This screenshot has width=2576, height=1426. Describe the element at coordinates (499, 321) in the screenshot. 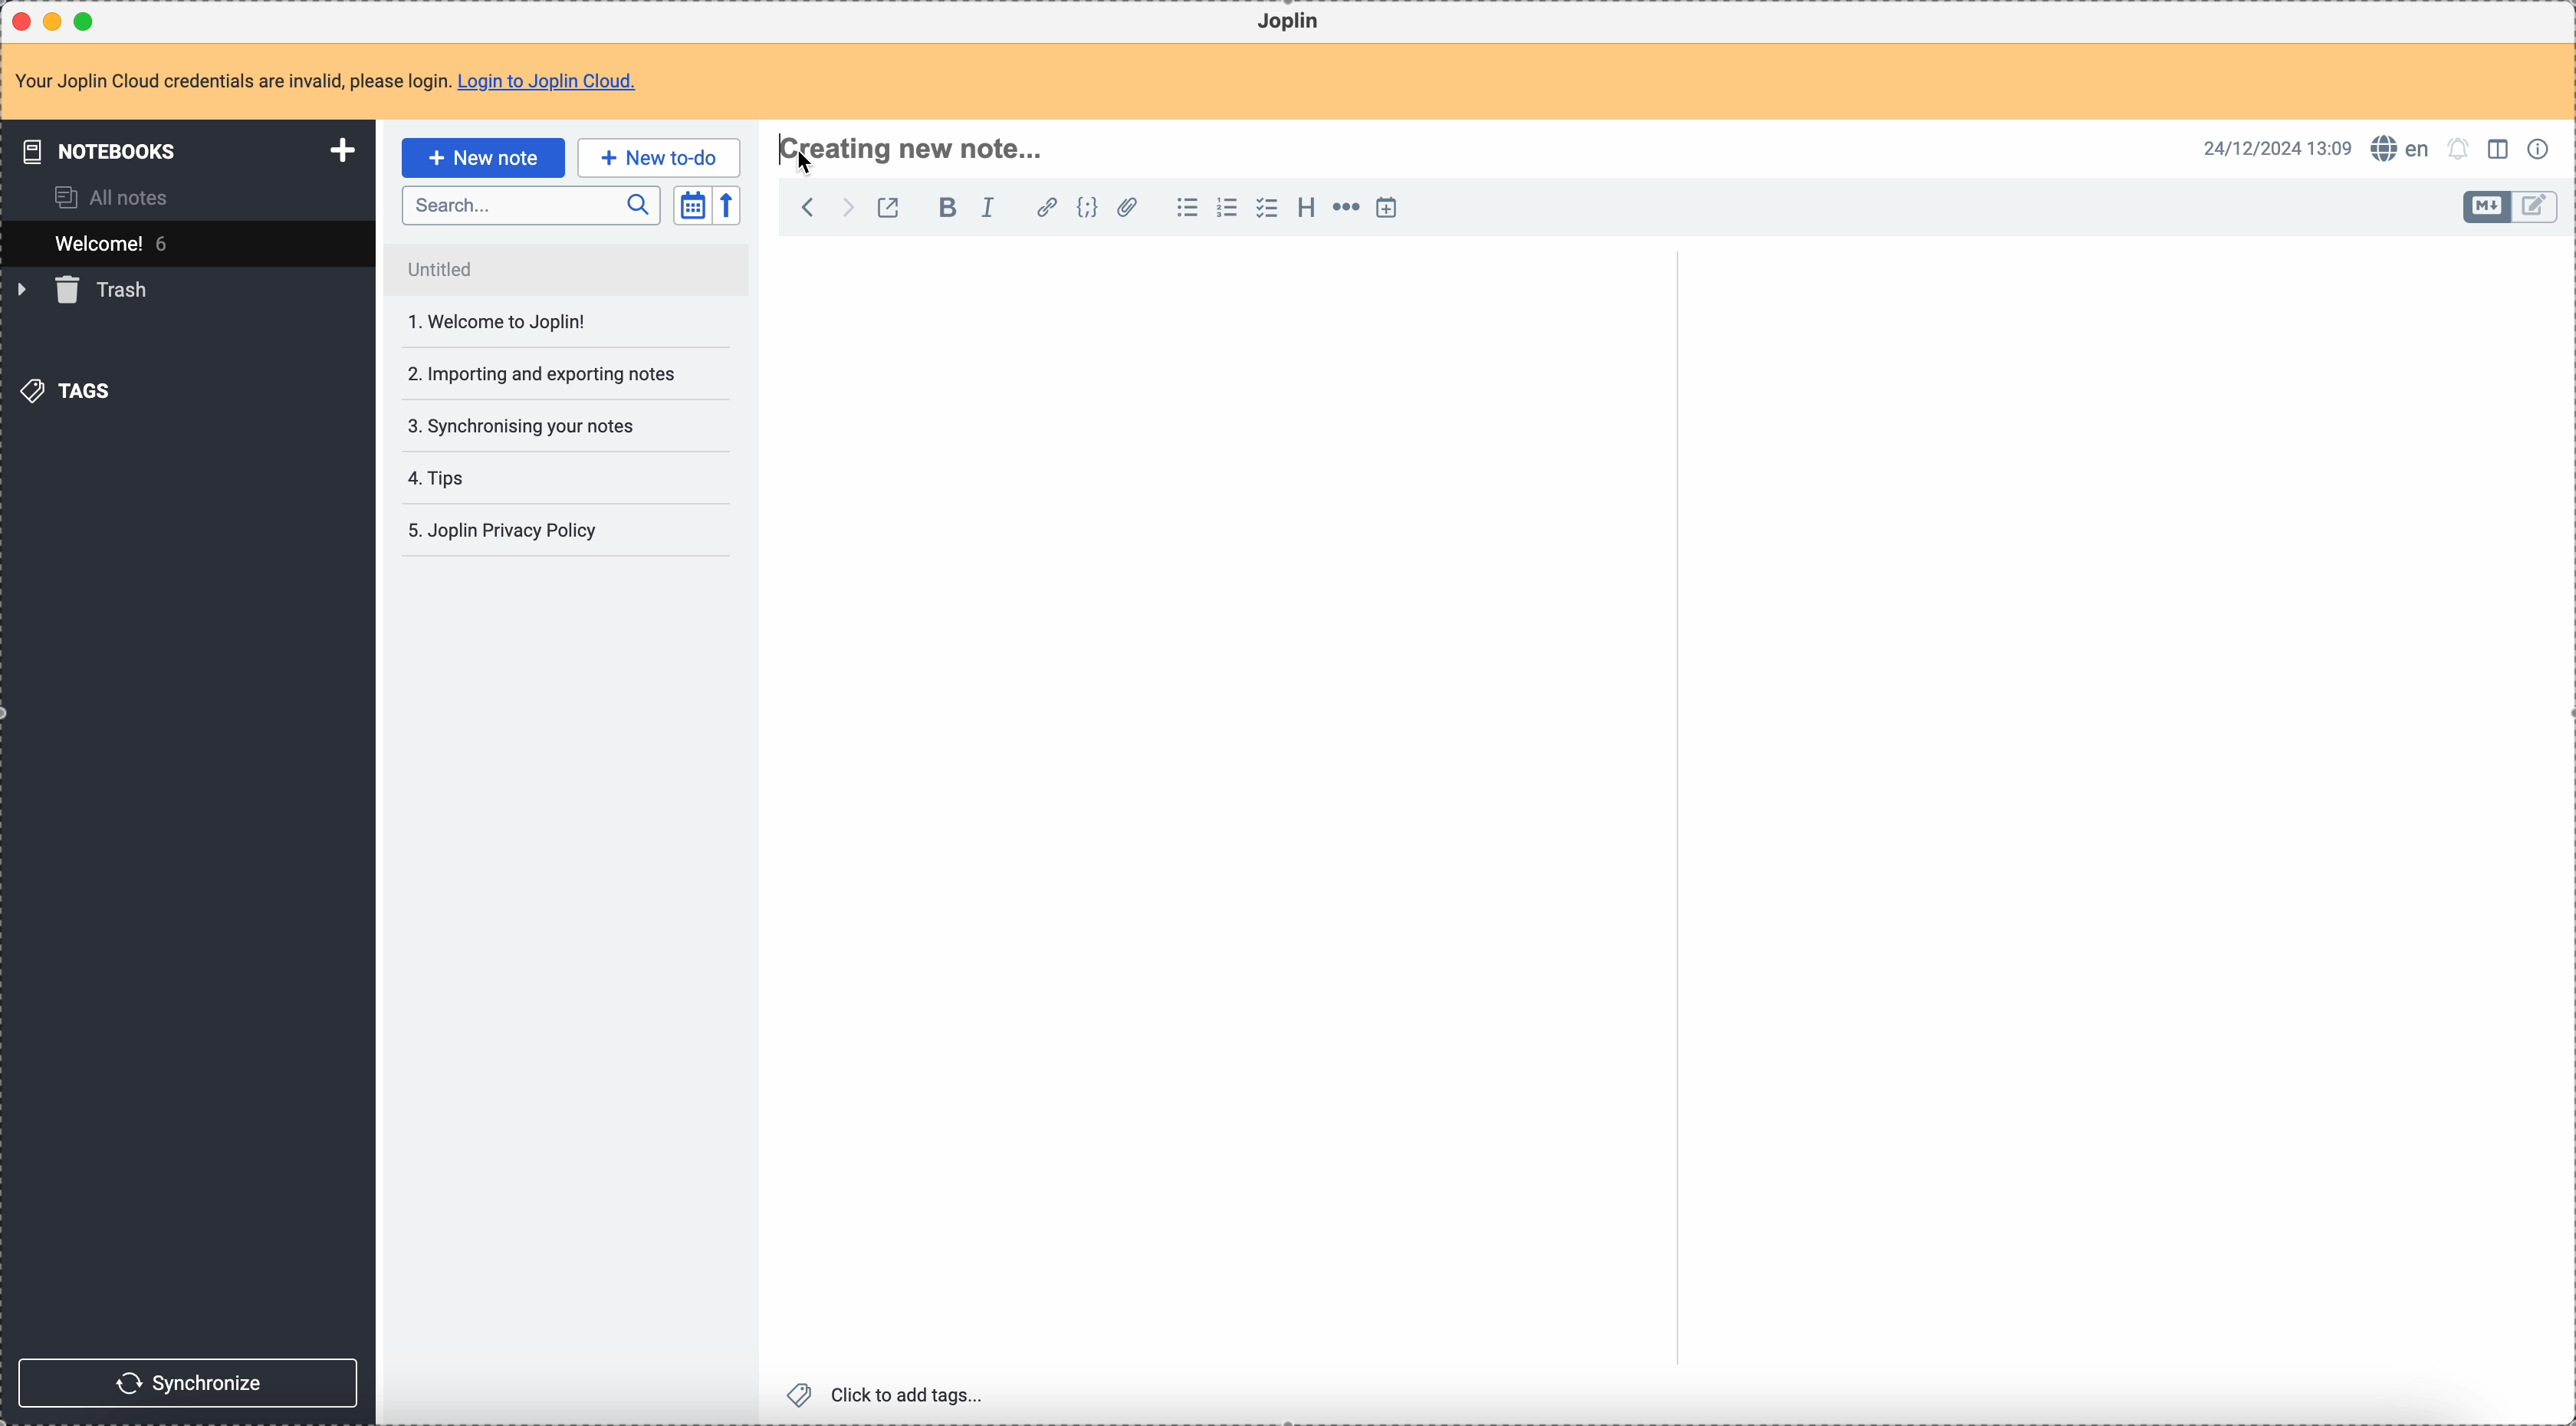

I see `welcome to Joplin!` at that location.